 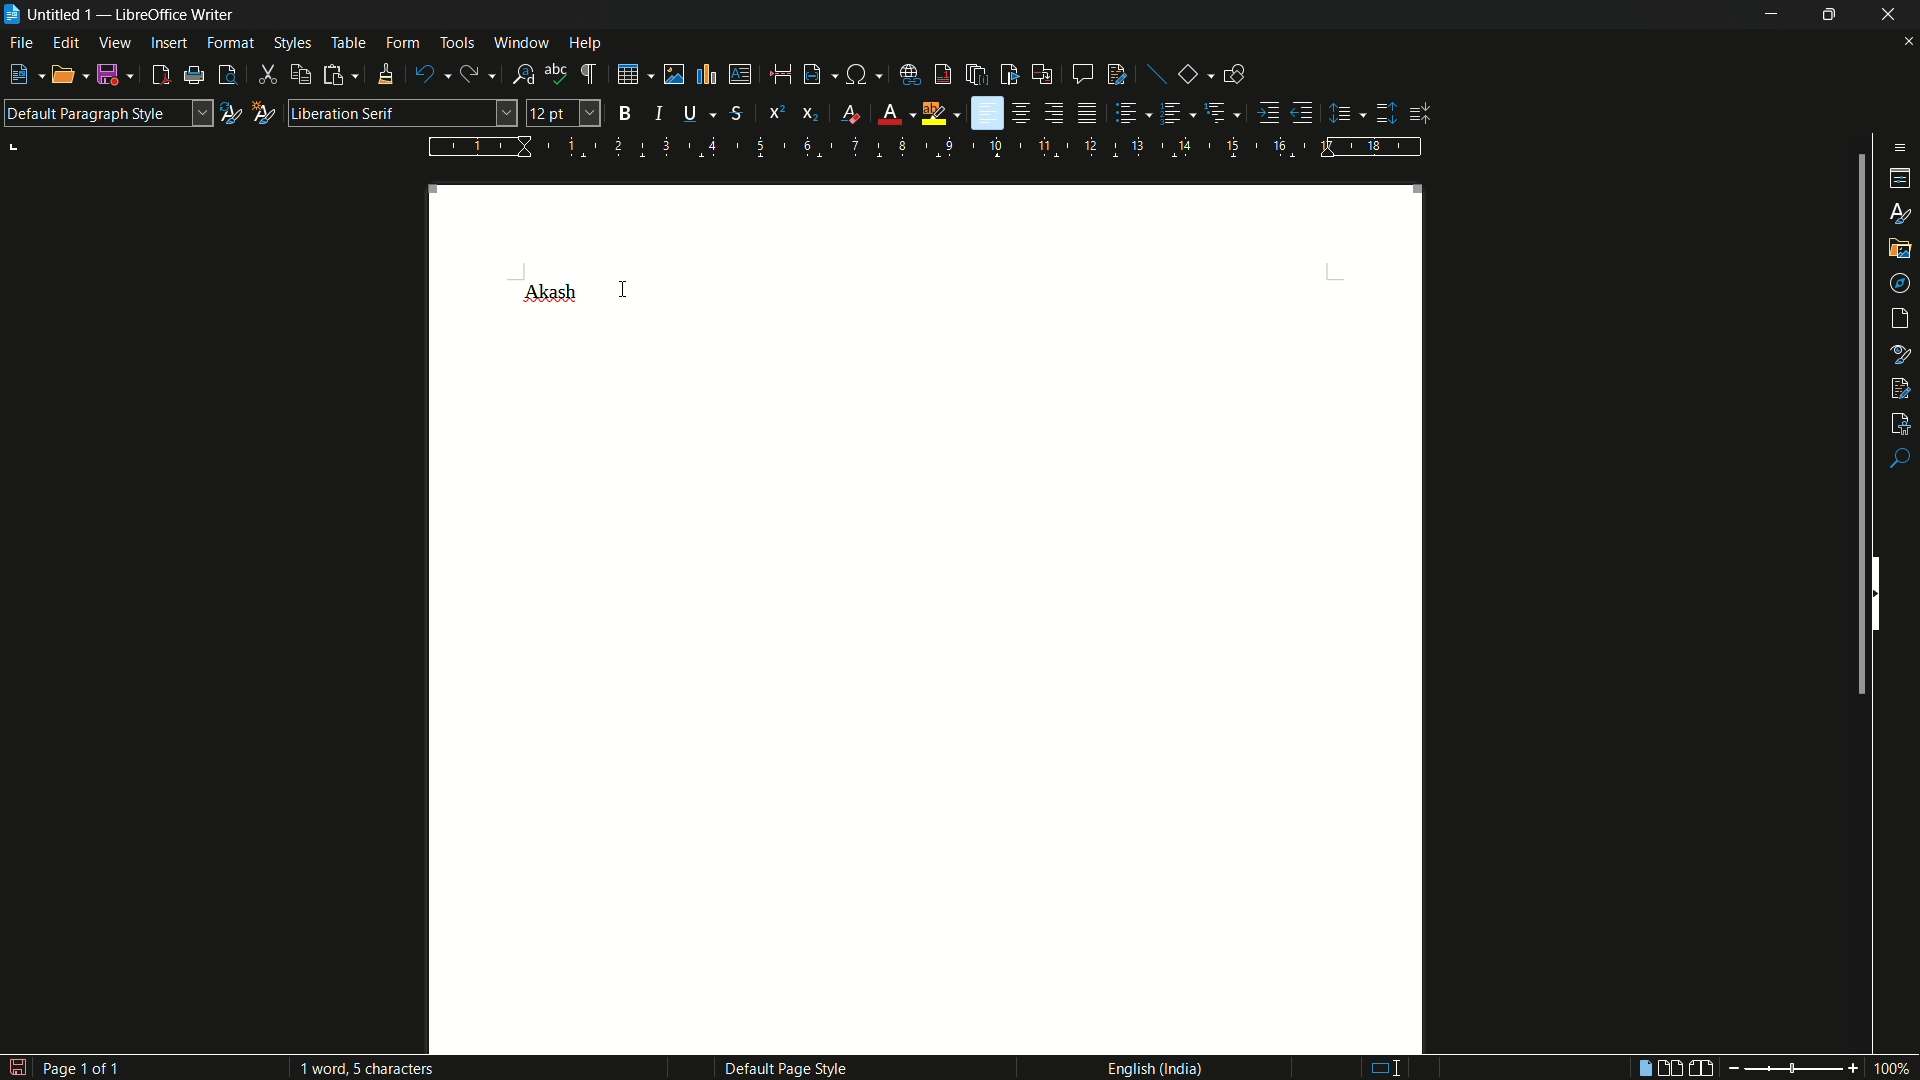 I want to click on navigator, so click(x=1901, y=282).